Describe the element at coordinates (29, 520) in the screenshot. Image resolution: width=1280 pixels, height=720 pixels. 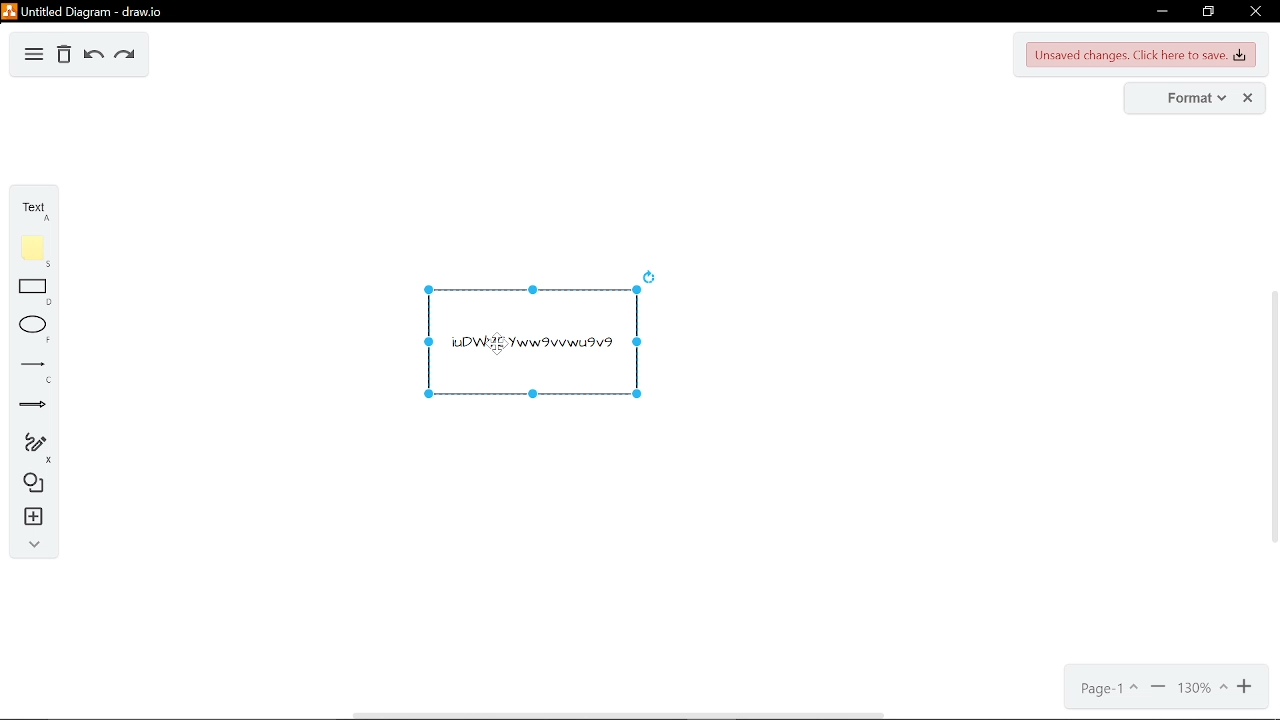
I see `insert` at that location.